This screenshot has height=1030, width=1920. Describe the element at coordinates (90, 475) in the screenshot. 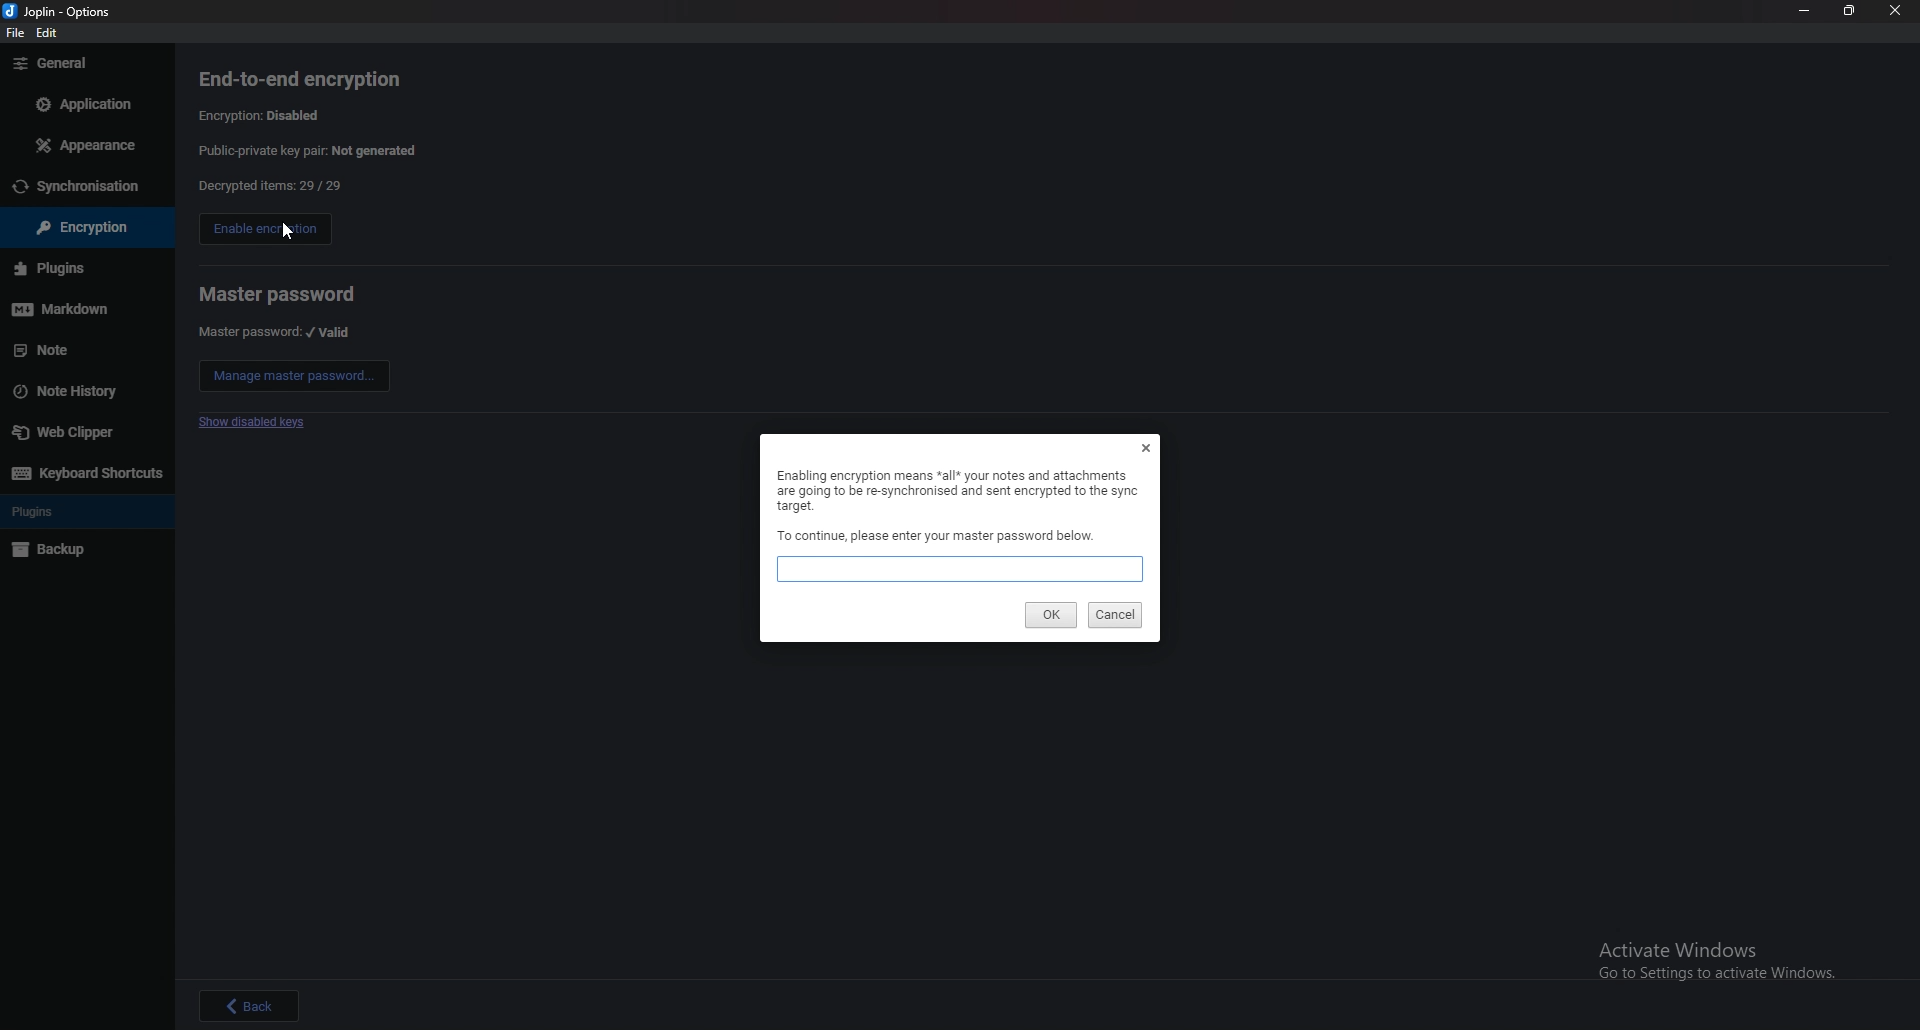

I see `` at that location.